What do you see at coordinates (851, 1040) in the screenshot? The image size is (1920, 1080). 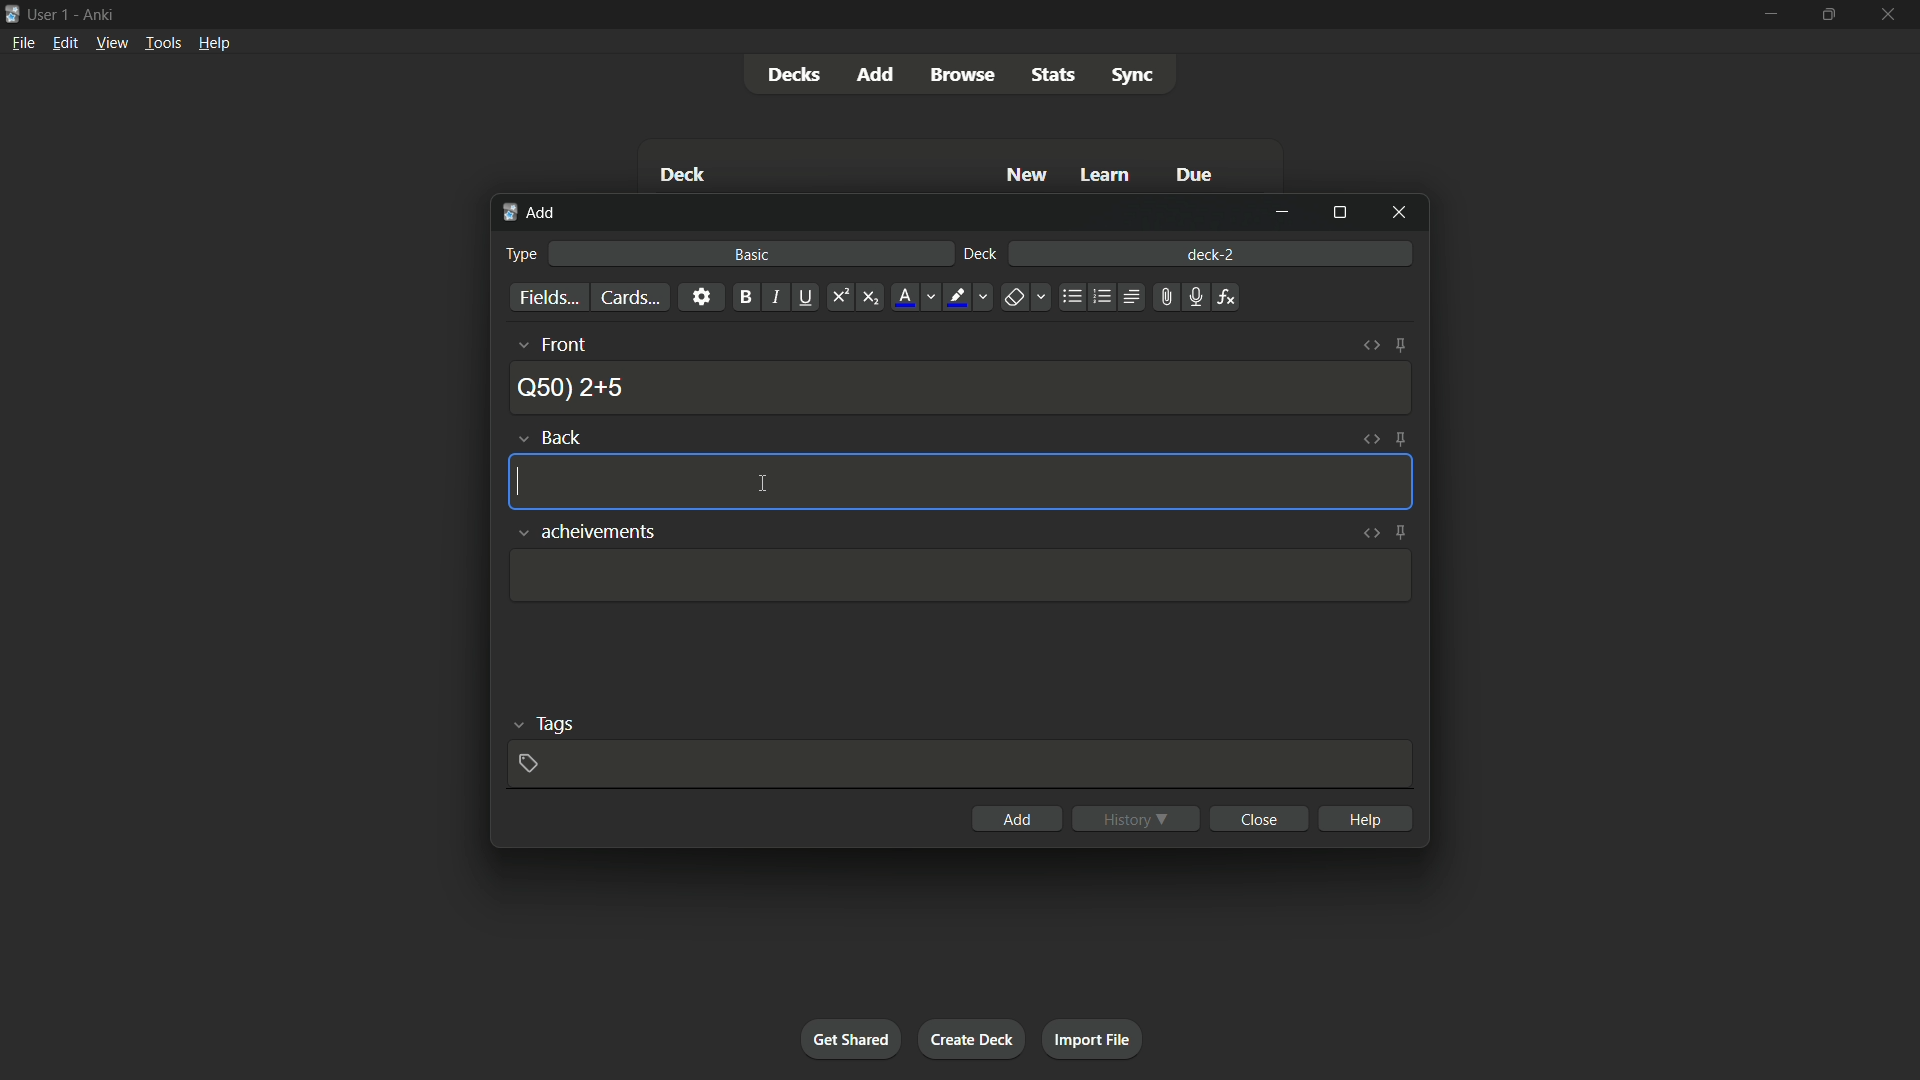 I see `get shared` at bounding box center [851, 1040].